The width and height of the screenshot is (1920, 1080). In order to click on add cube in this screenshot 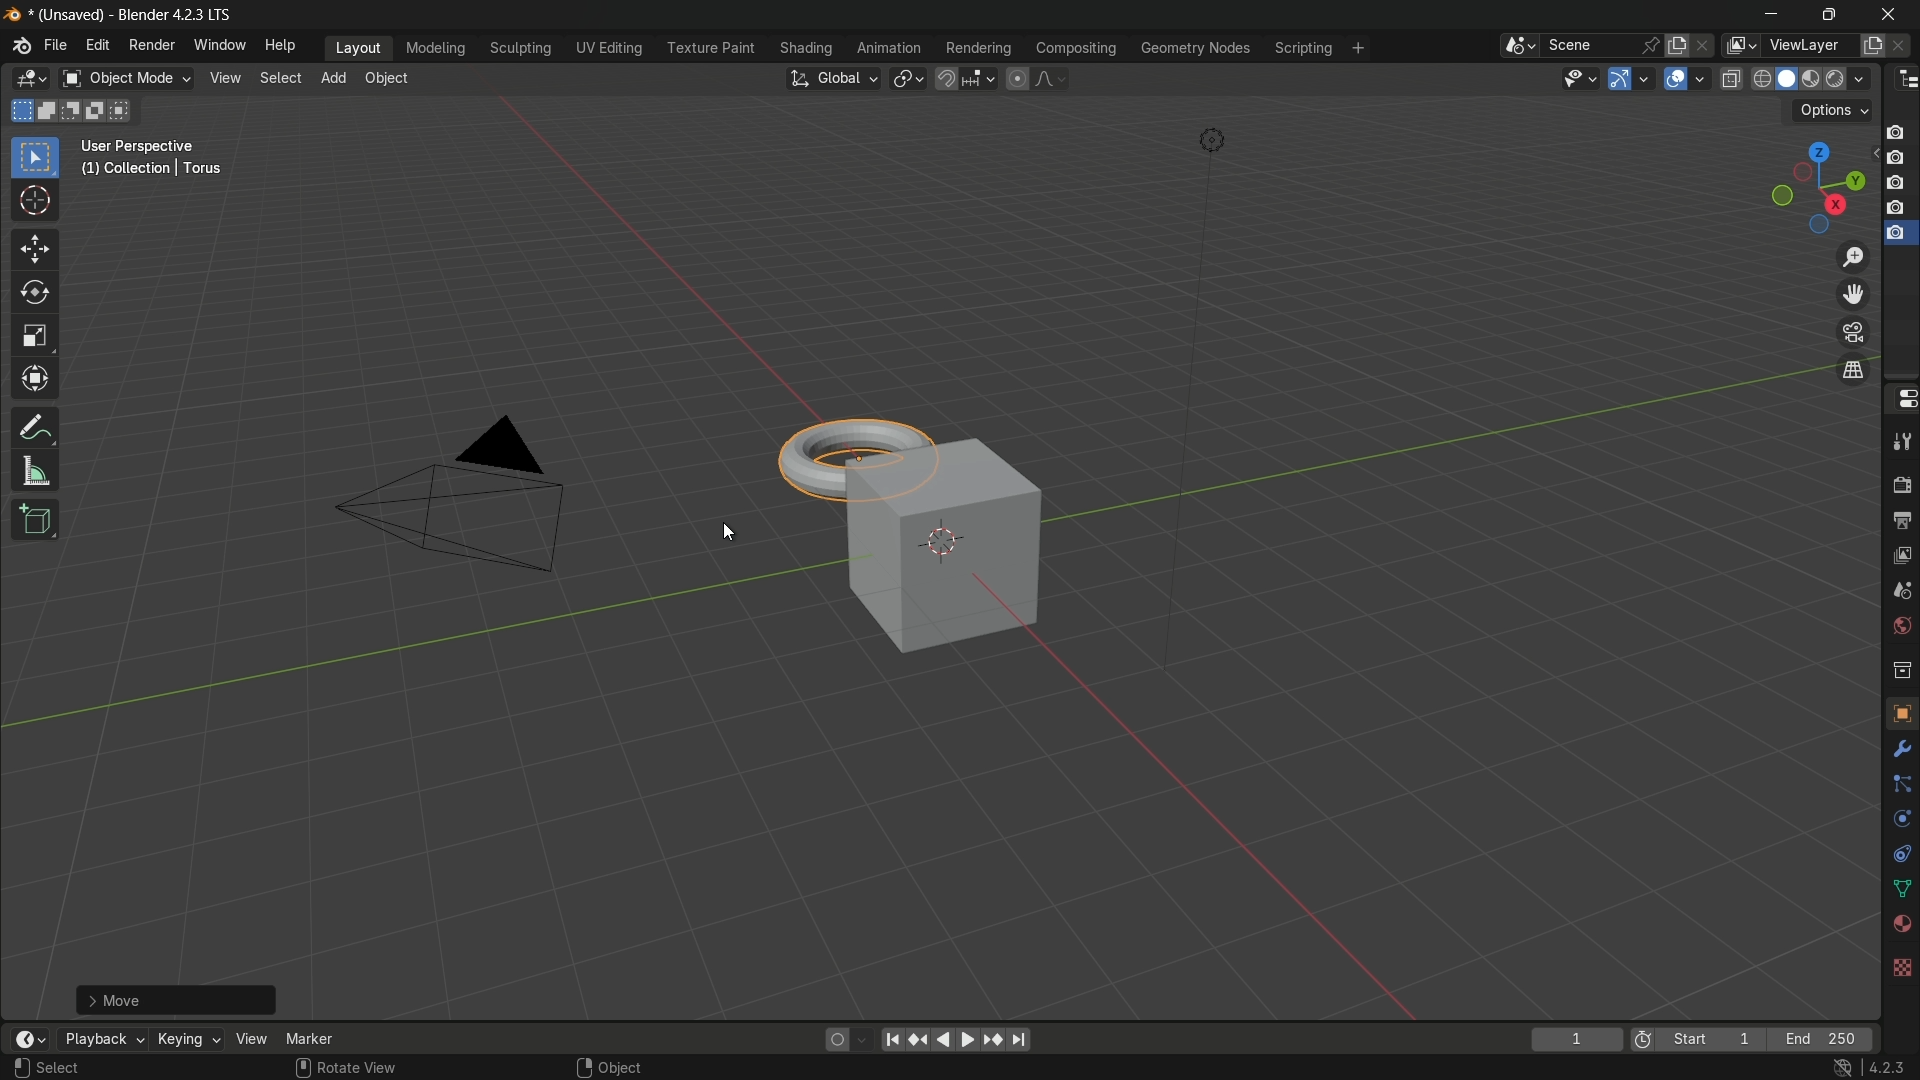, I will do `click(37, 520)`.